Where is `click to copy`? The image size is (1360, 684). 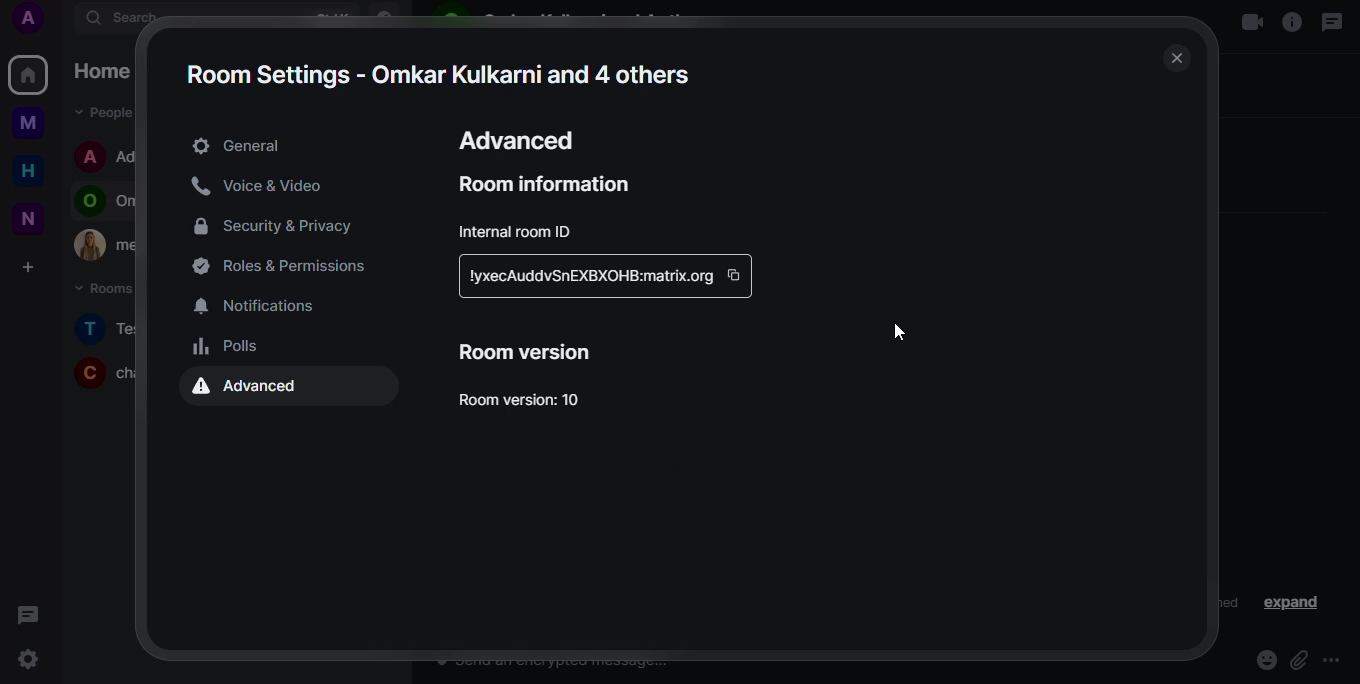
click to copy is located at coordinates (734, 275).